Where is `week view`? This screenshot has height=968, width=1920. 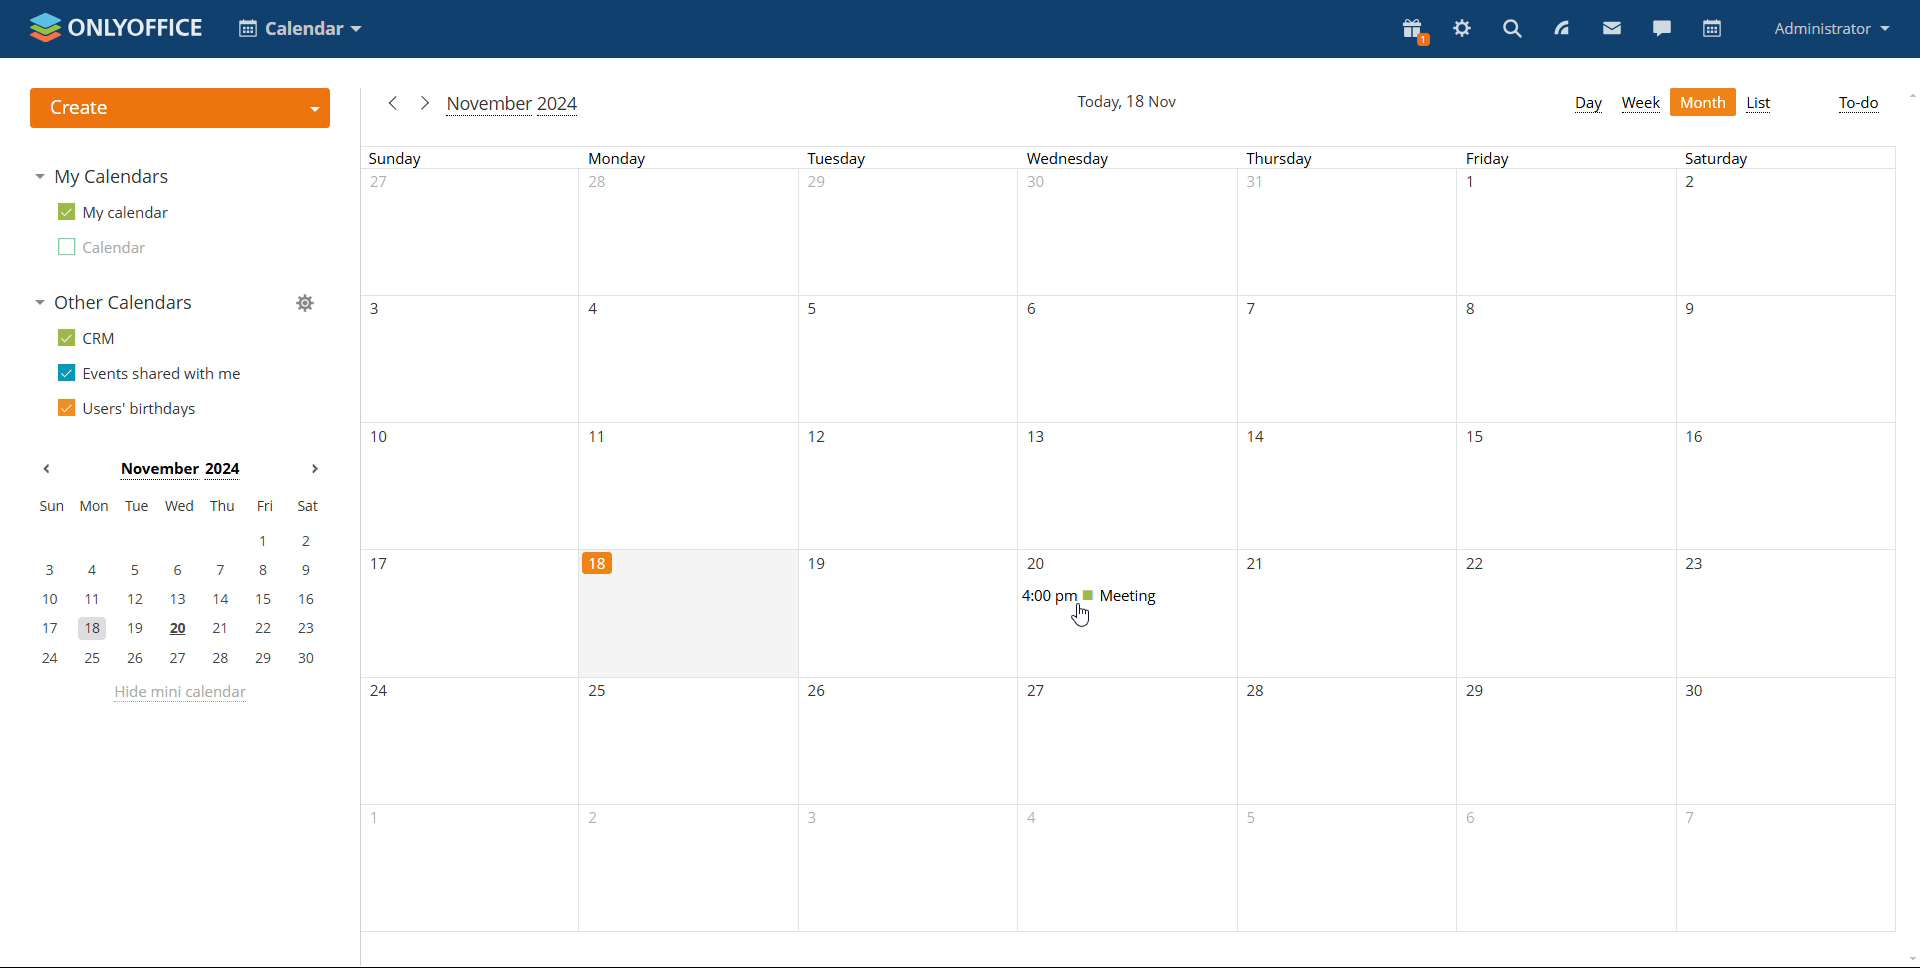 week view is located at coordinates (1640, 103).